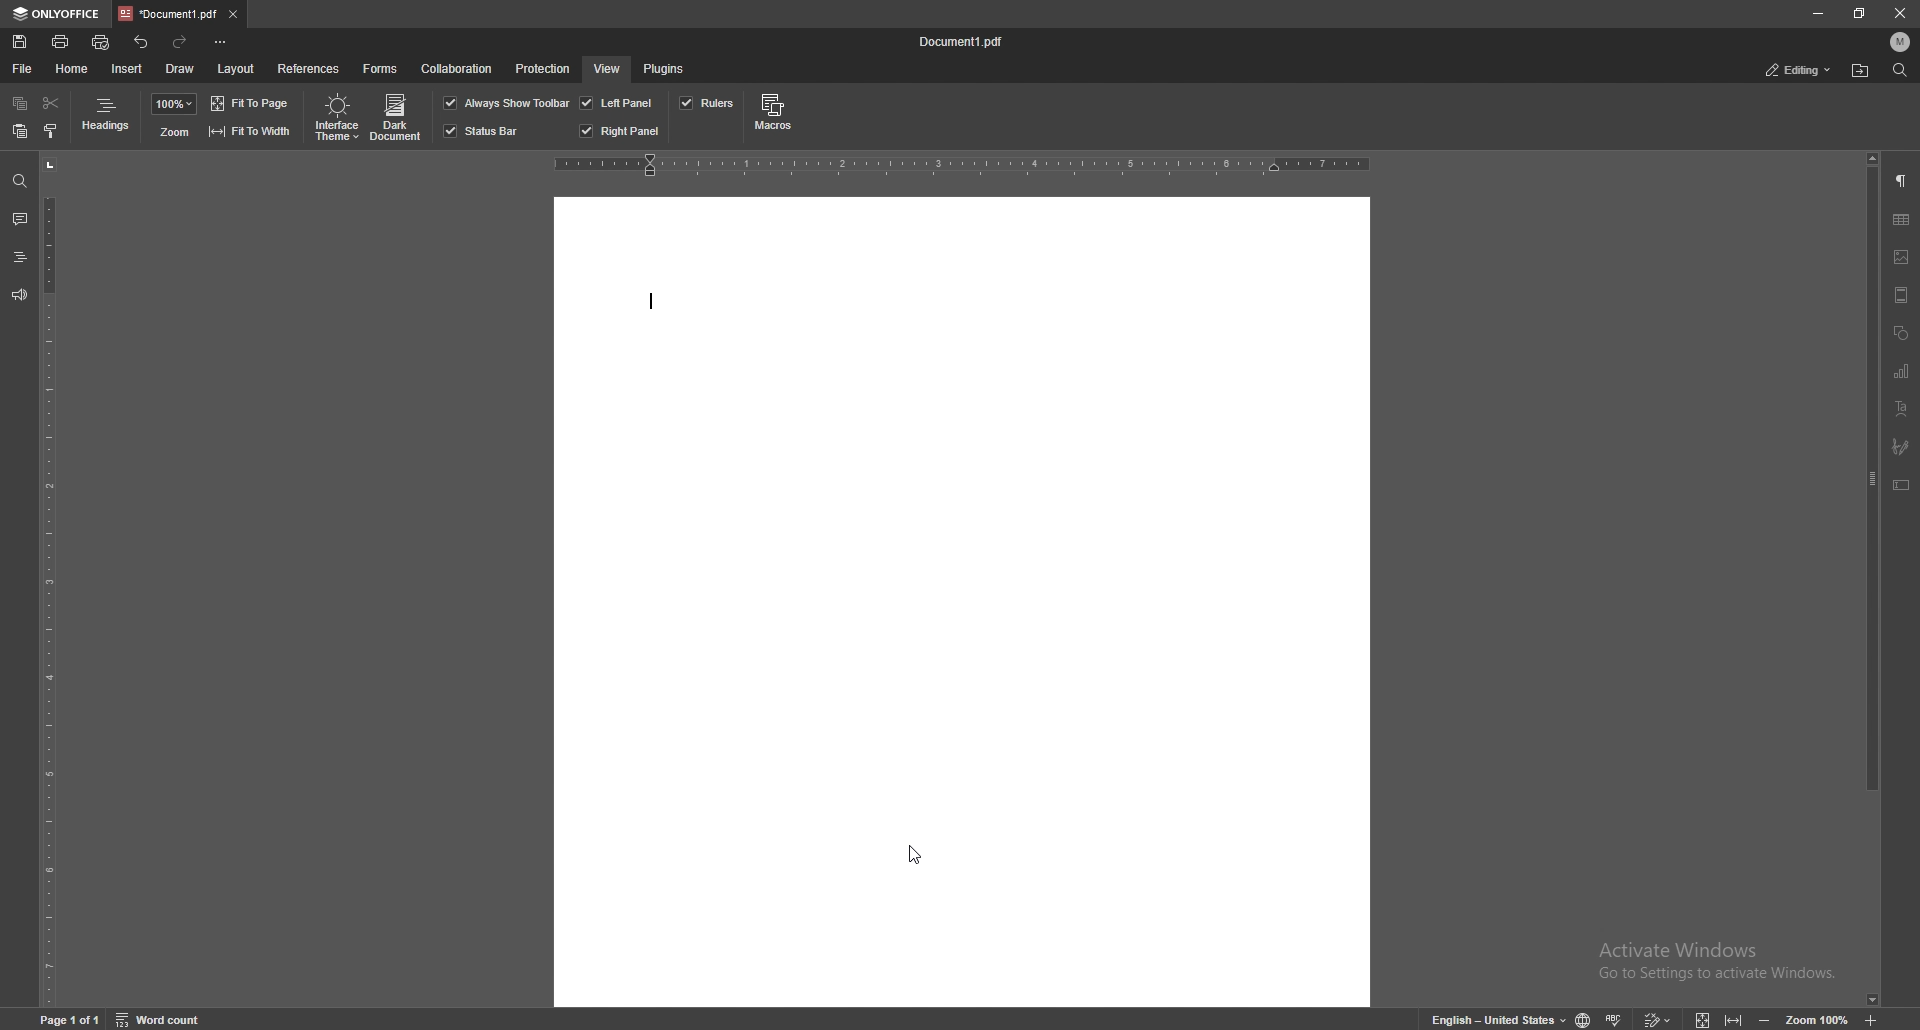  What do you see at coordinates (50, 103) in the screenshot?
I see `cut` at bounding box center [50, 103].